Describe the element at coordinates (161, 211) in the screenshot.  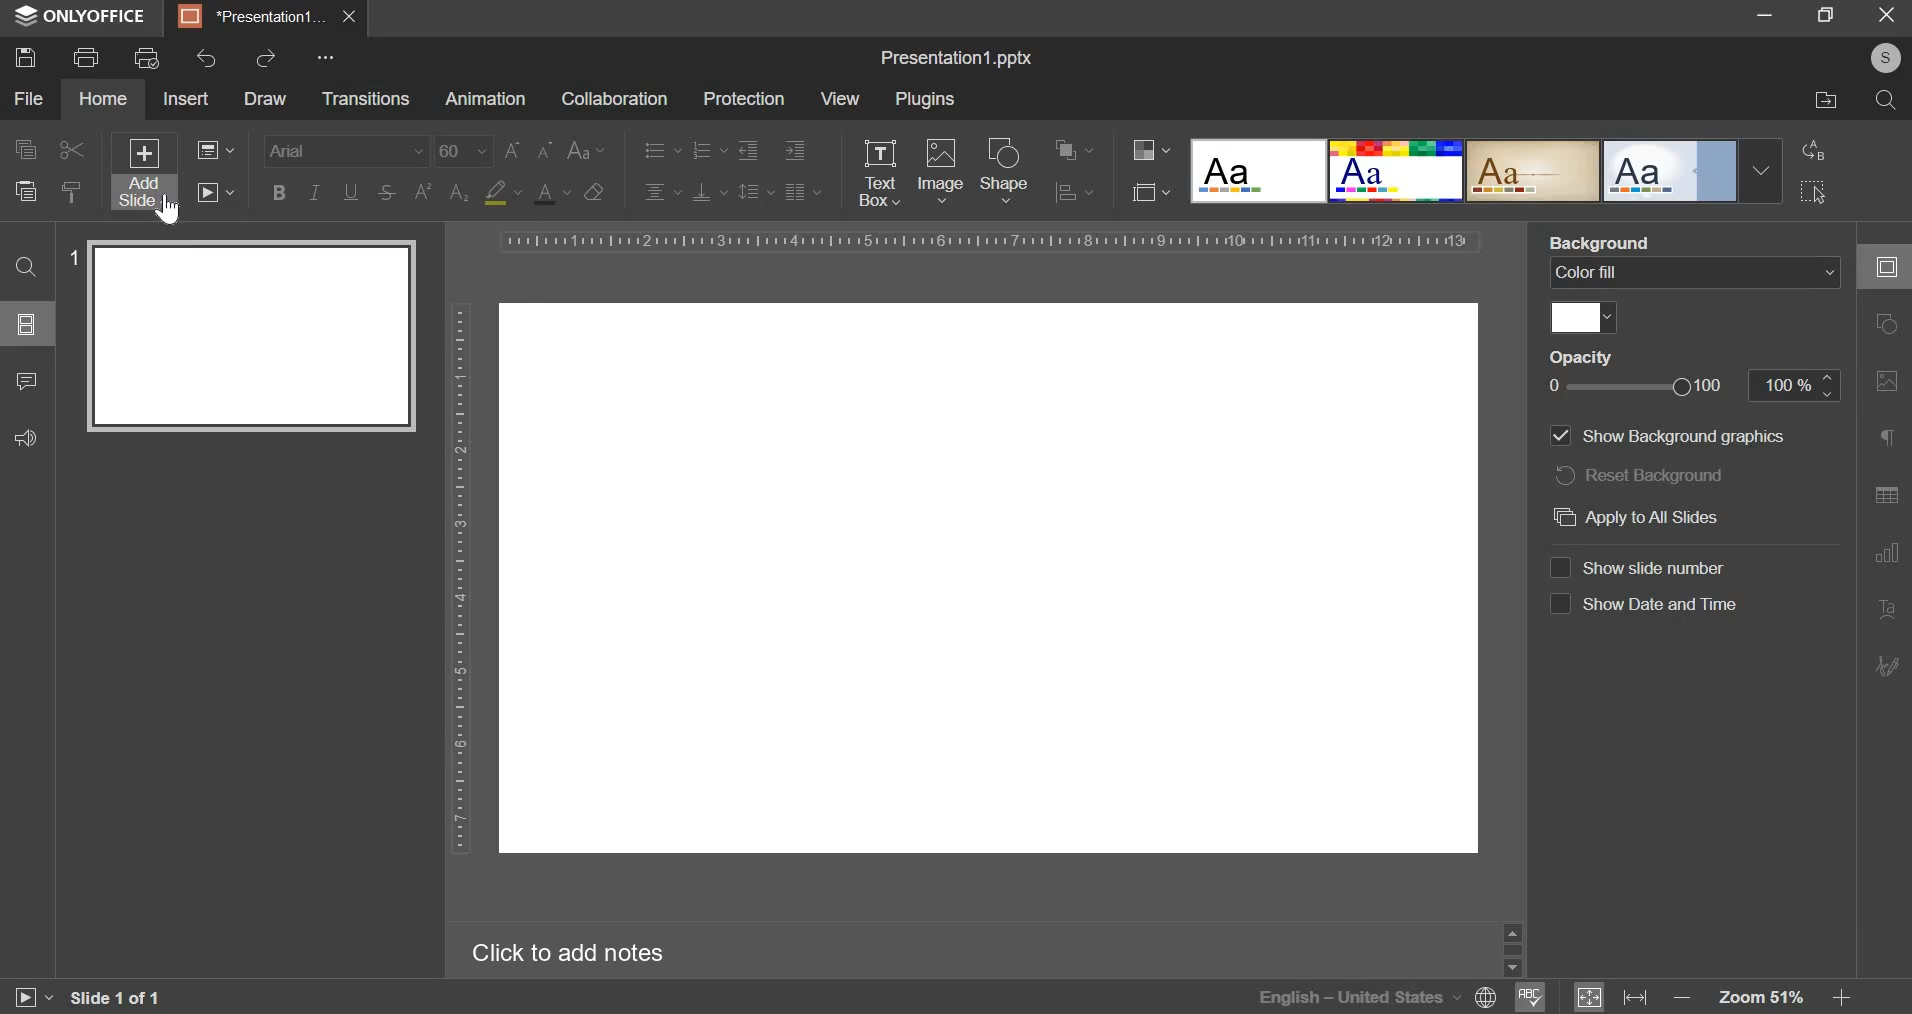
I see `mouse pointer` at that location.